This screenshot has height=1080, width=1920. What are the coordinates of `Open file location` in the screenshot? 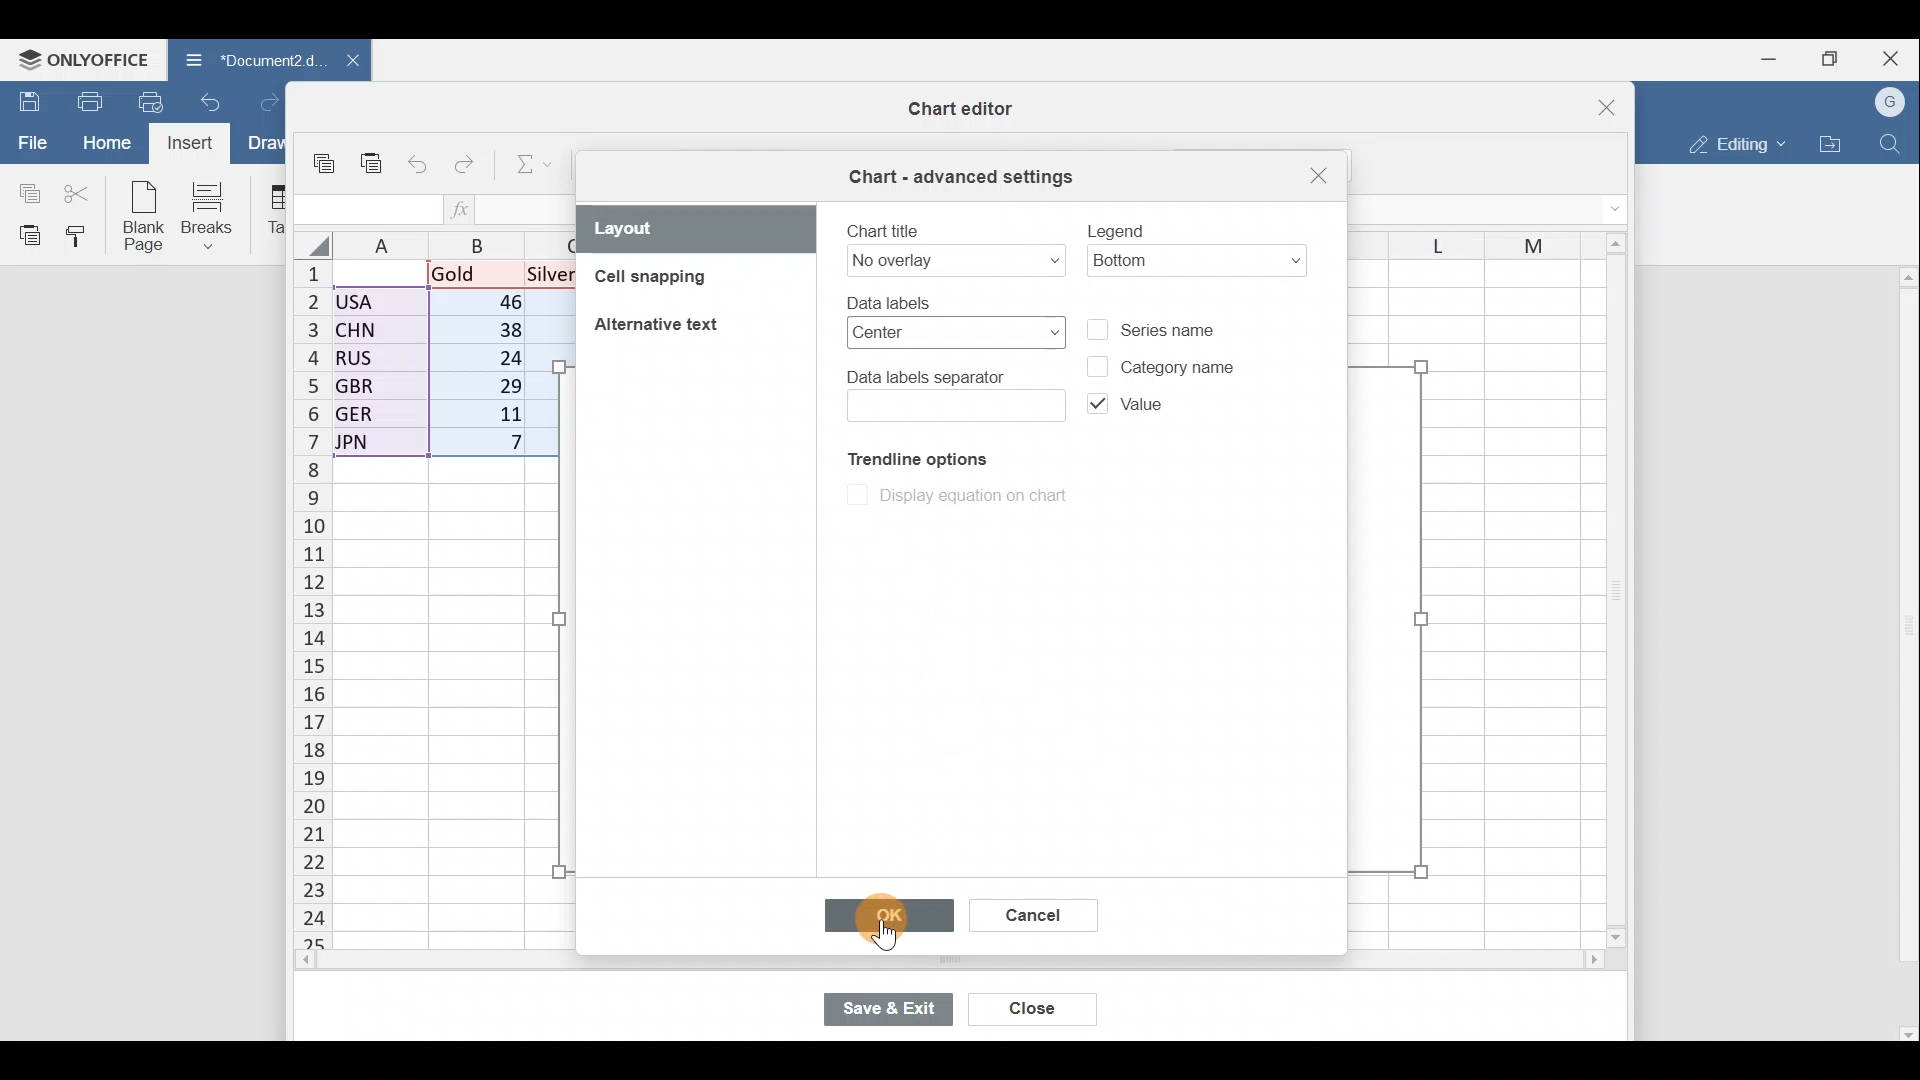 It's located at (1830, 144).